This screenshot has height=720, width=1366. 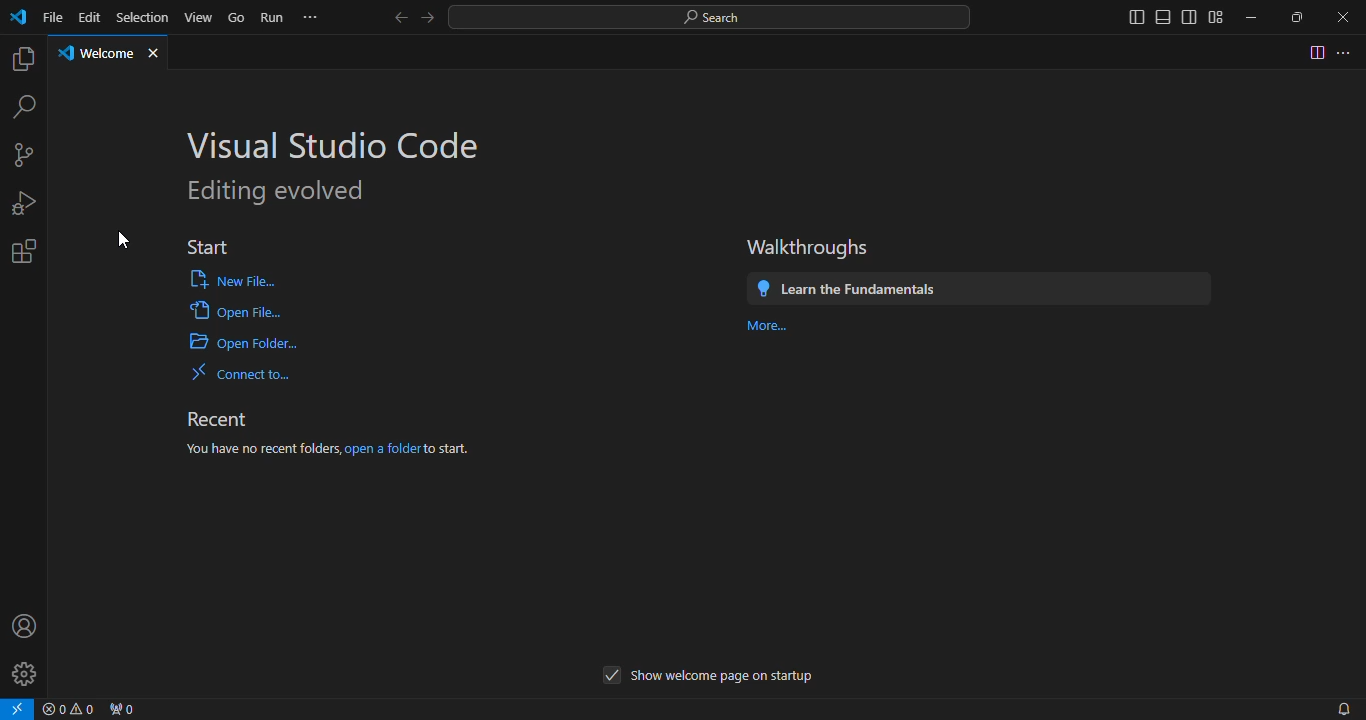 What do you see at coordinates (92, 17) in the screenshot?
I see `Edit` at bounding box center [92, 17].